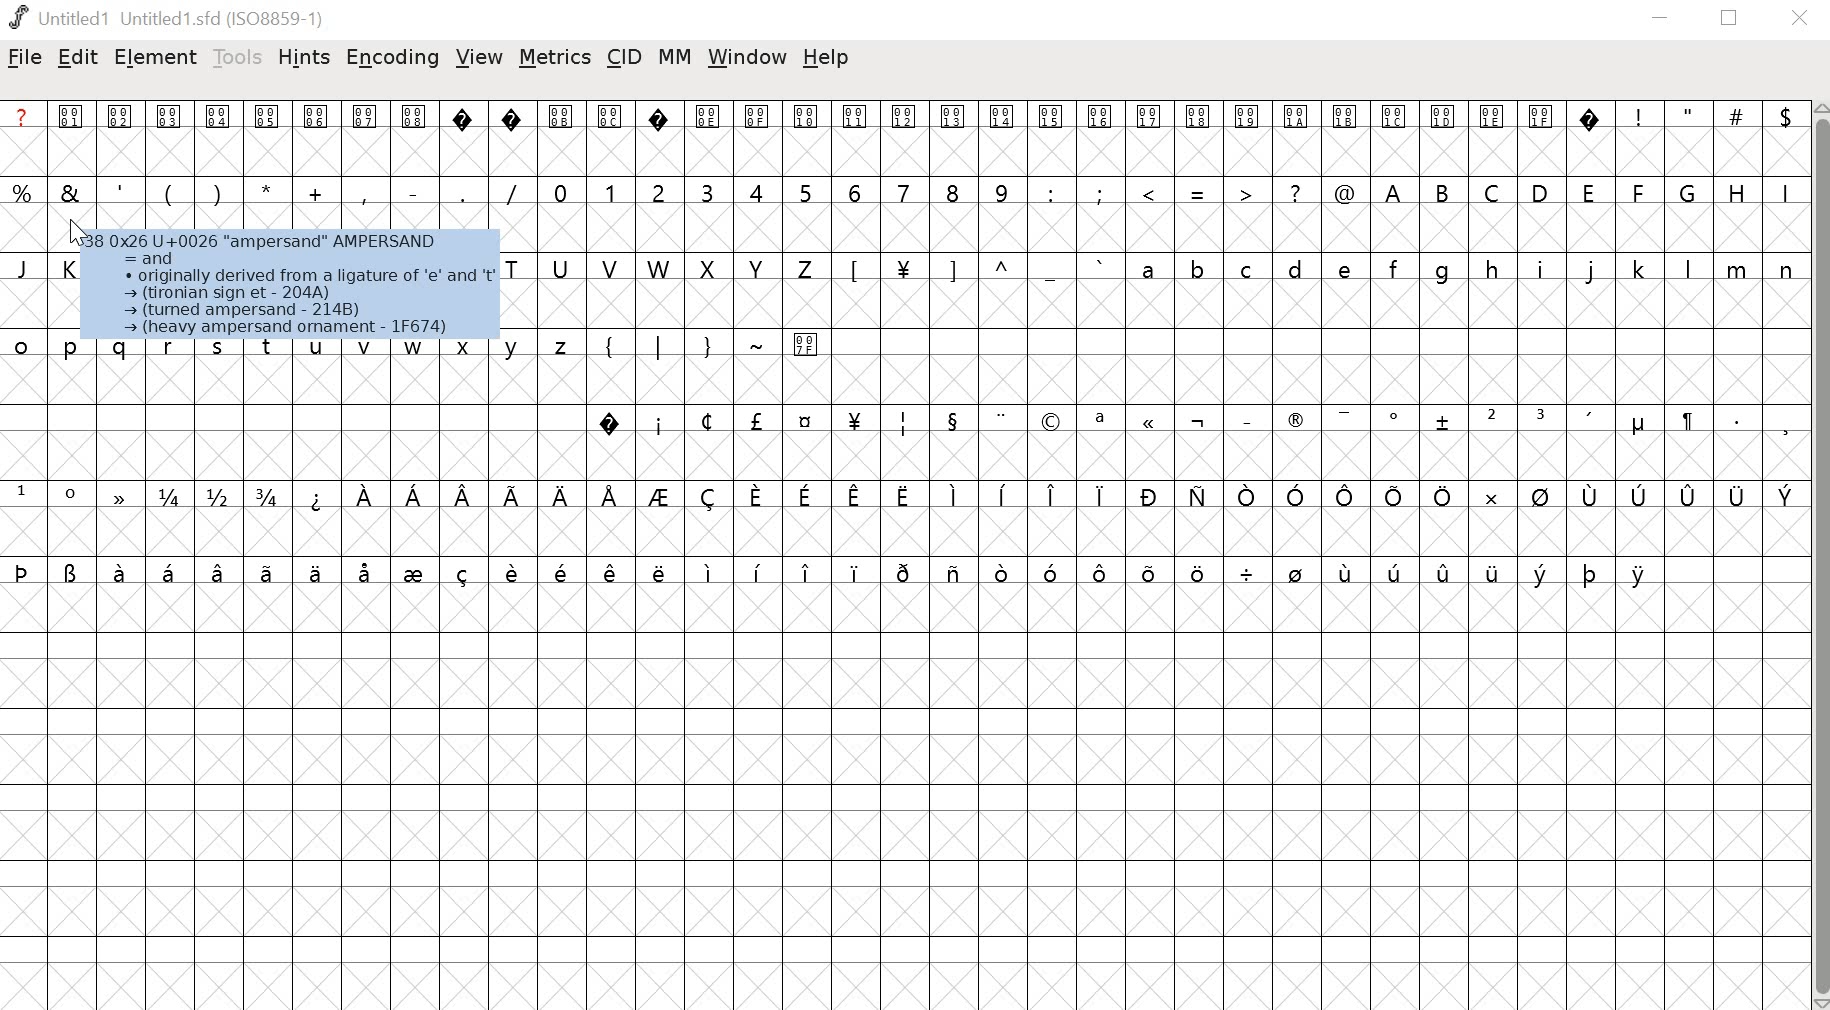 This screenshot has height=1010, width=1830. Describe the element at coordinates (1051, 423) in the screenshot. I see `symbol` at that location.